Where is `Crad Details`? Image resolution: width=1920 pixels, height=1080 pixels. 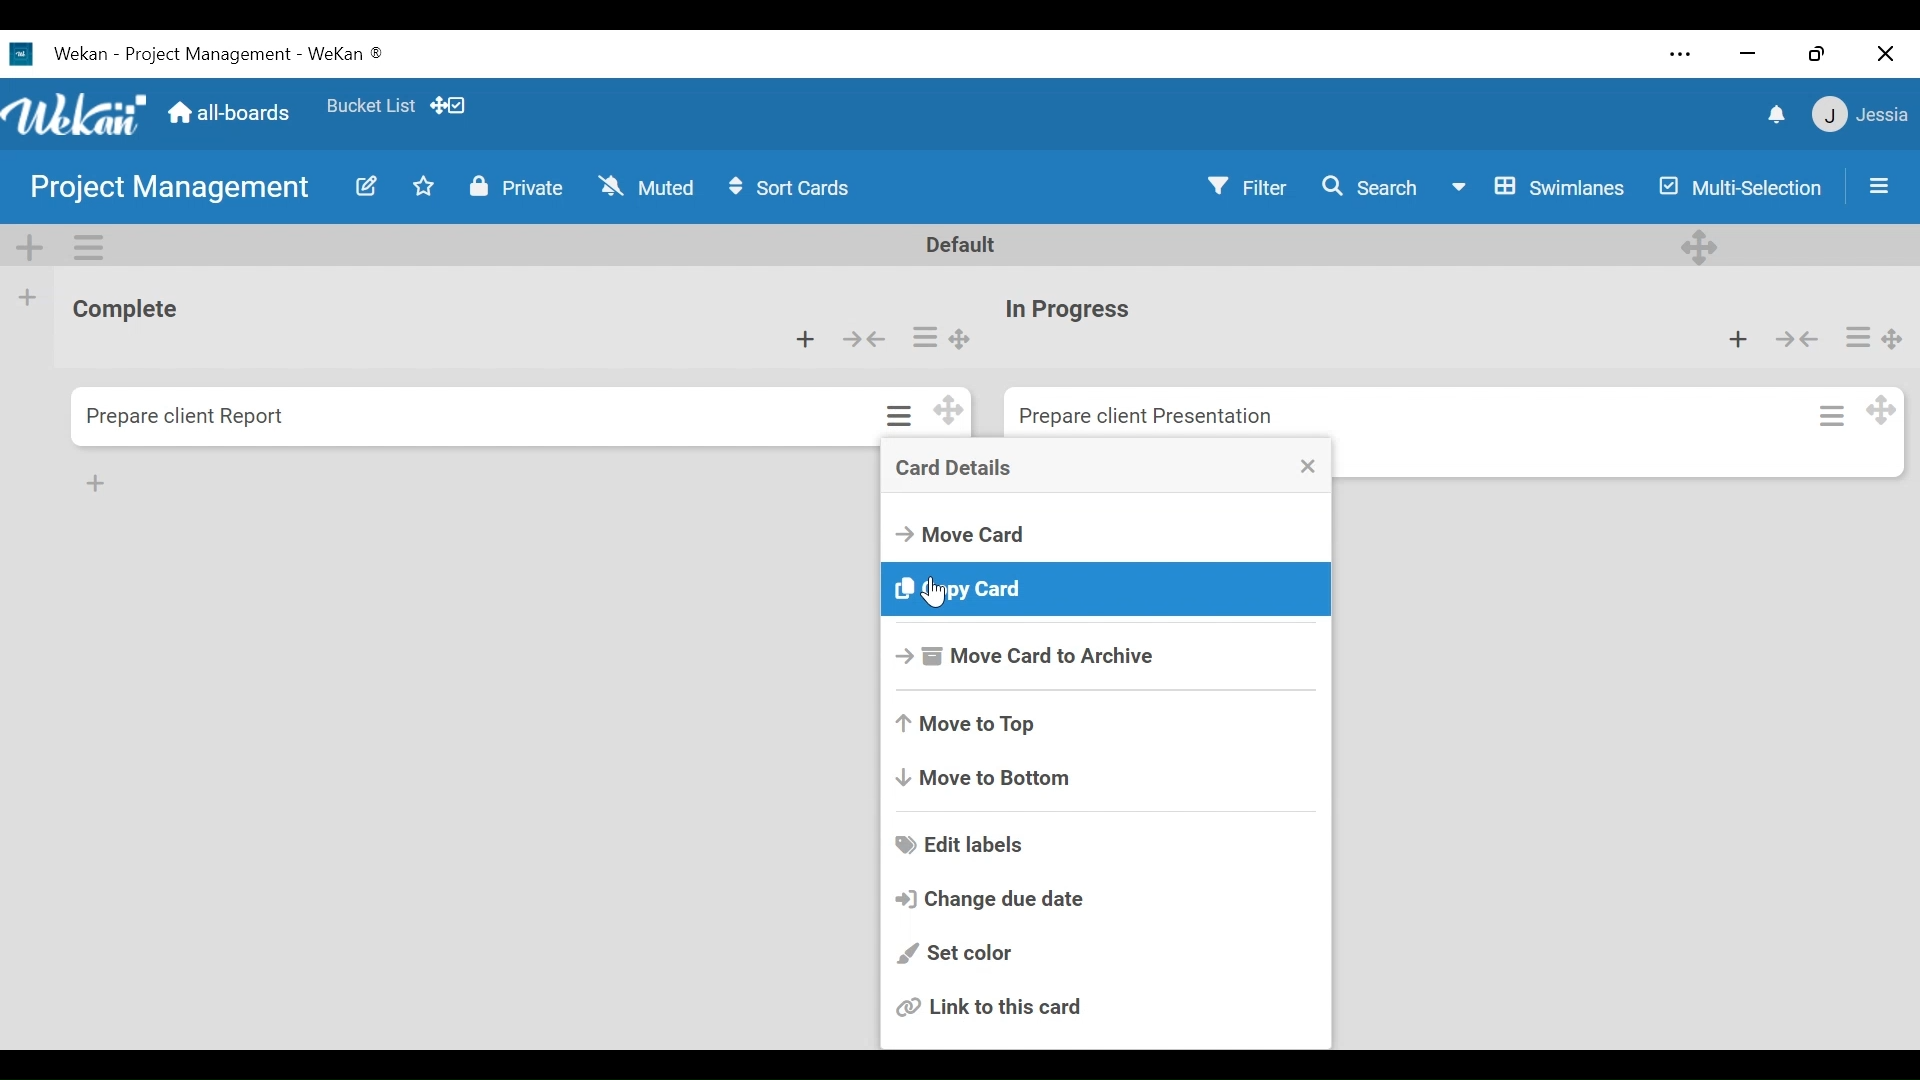 Crad Details is located at coordinates (955, 469).